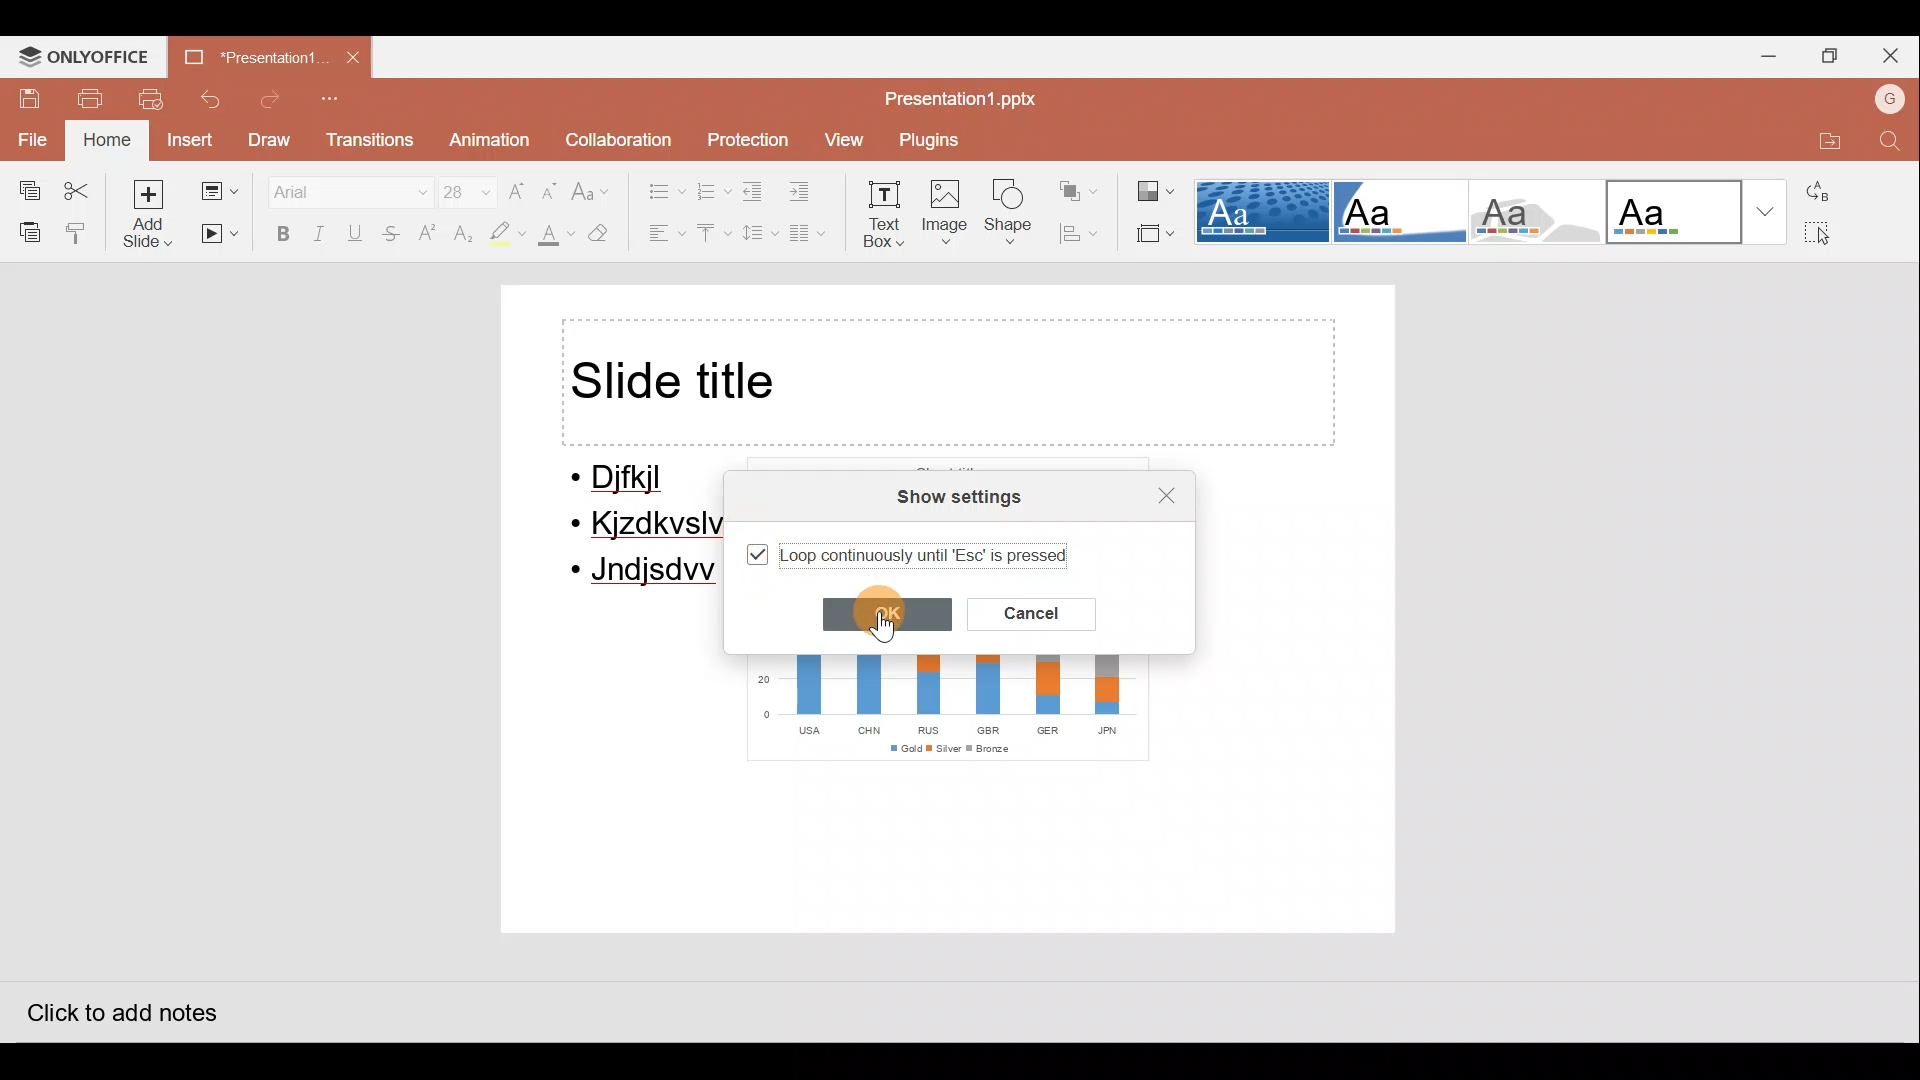 The image size is (1920, 1080). Describe the element at coordinates (752, 191) in the screenshot. I see `Decrease indent` at that location.